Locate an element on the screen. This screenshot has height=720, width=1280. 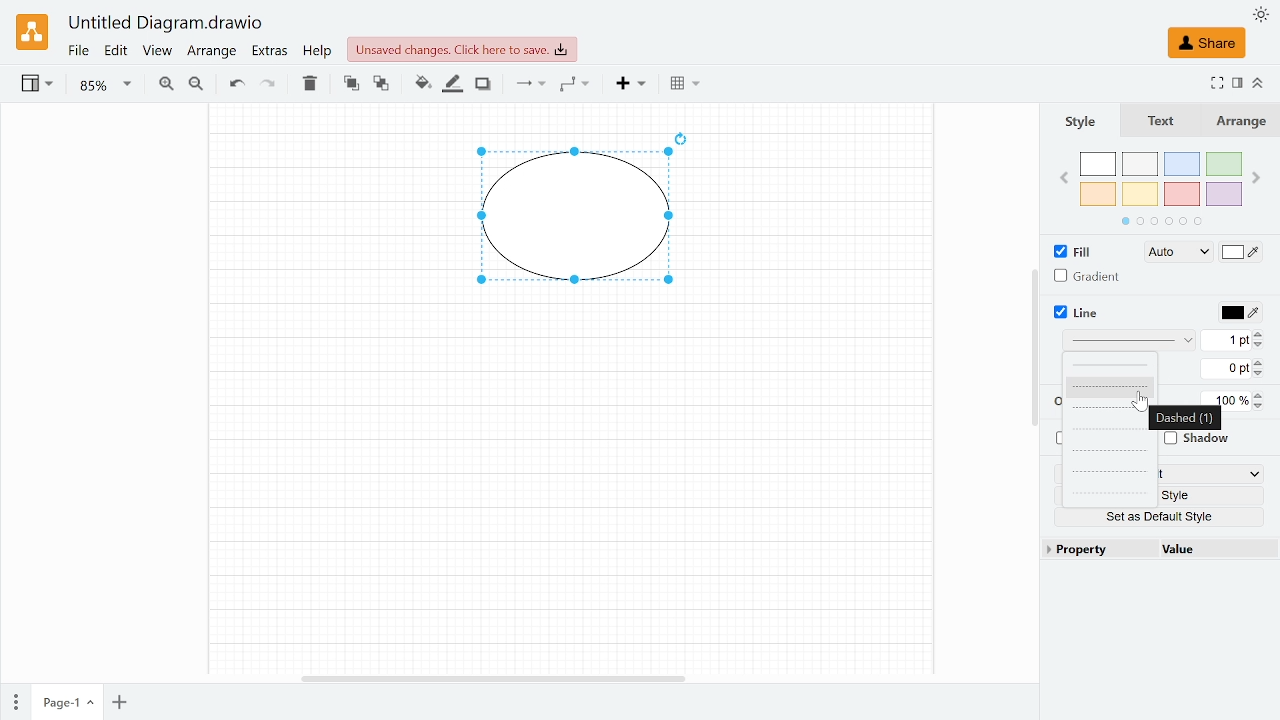
Share is located at coordinates (1208, 42).